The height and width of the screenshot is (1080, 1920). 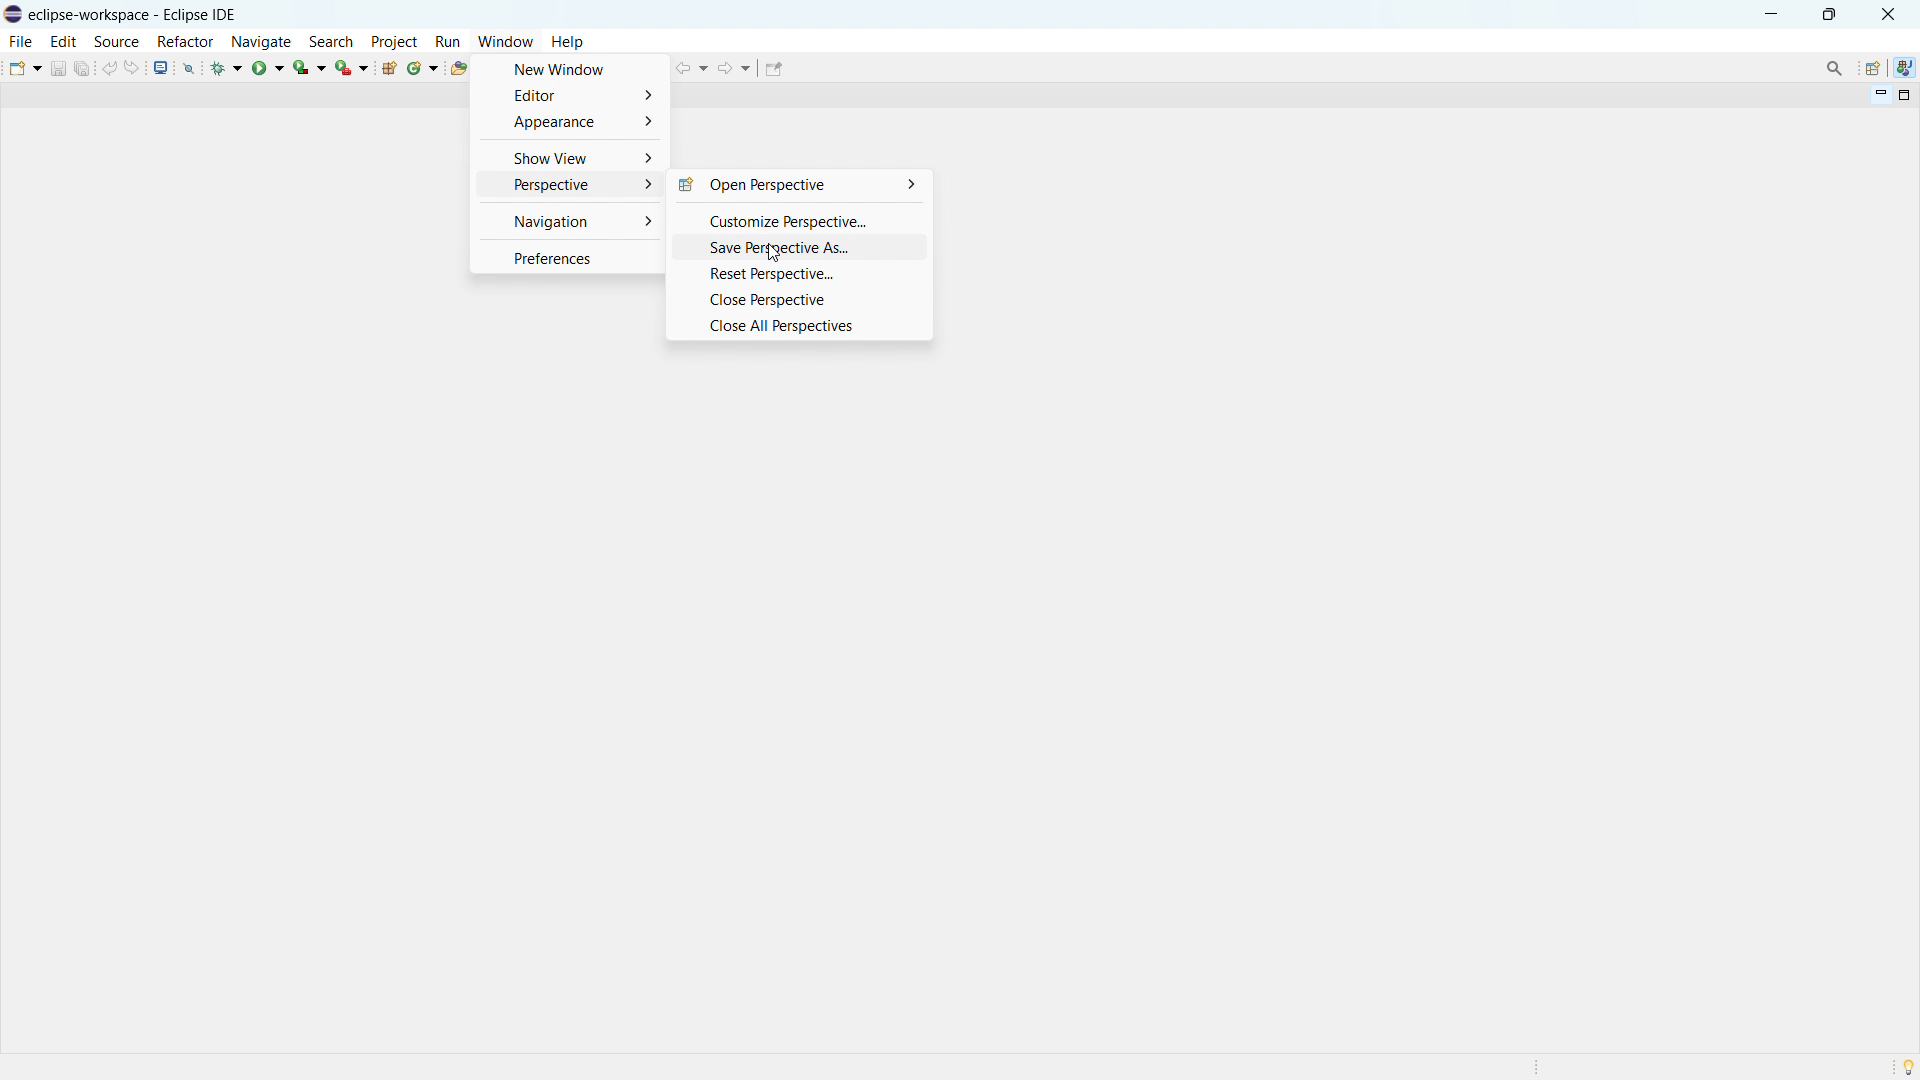 I want to click on redo, so click(x=134, y=66).